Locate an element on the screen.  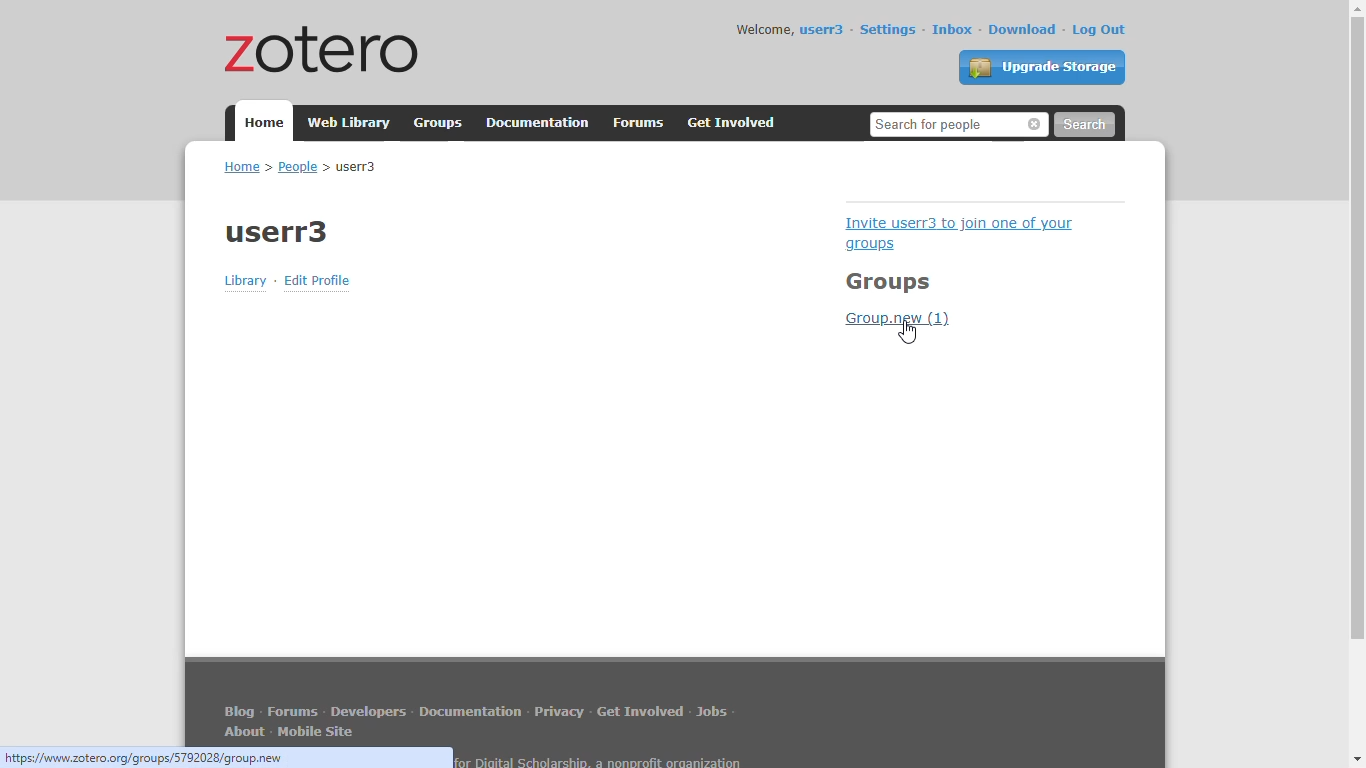
library is located at coordinates (247, 281).